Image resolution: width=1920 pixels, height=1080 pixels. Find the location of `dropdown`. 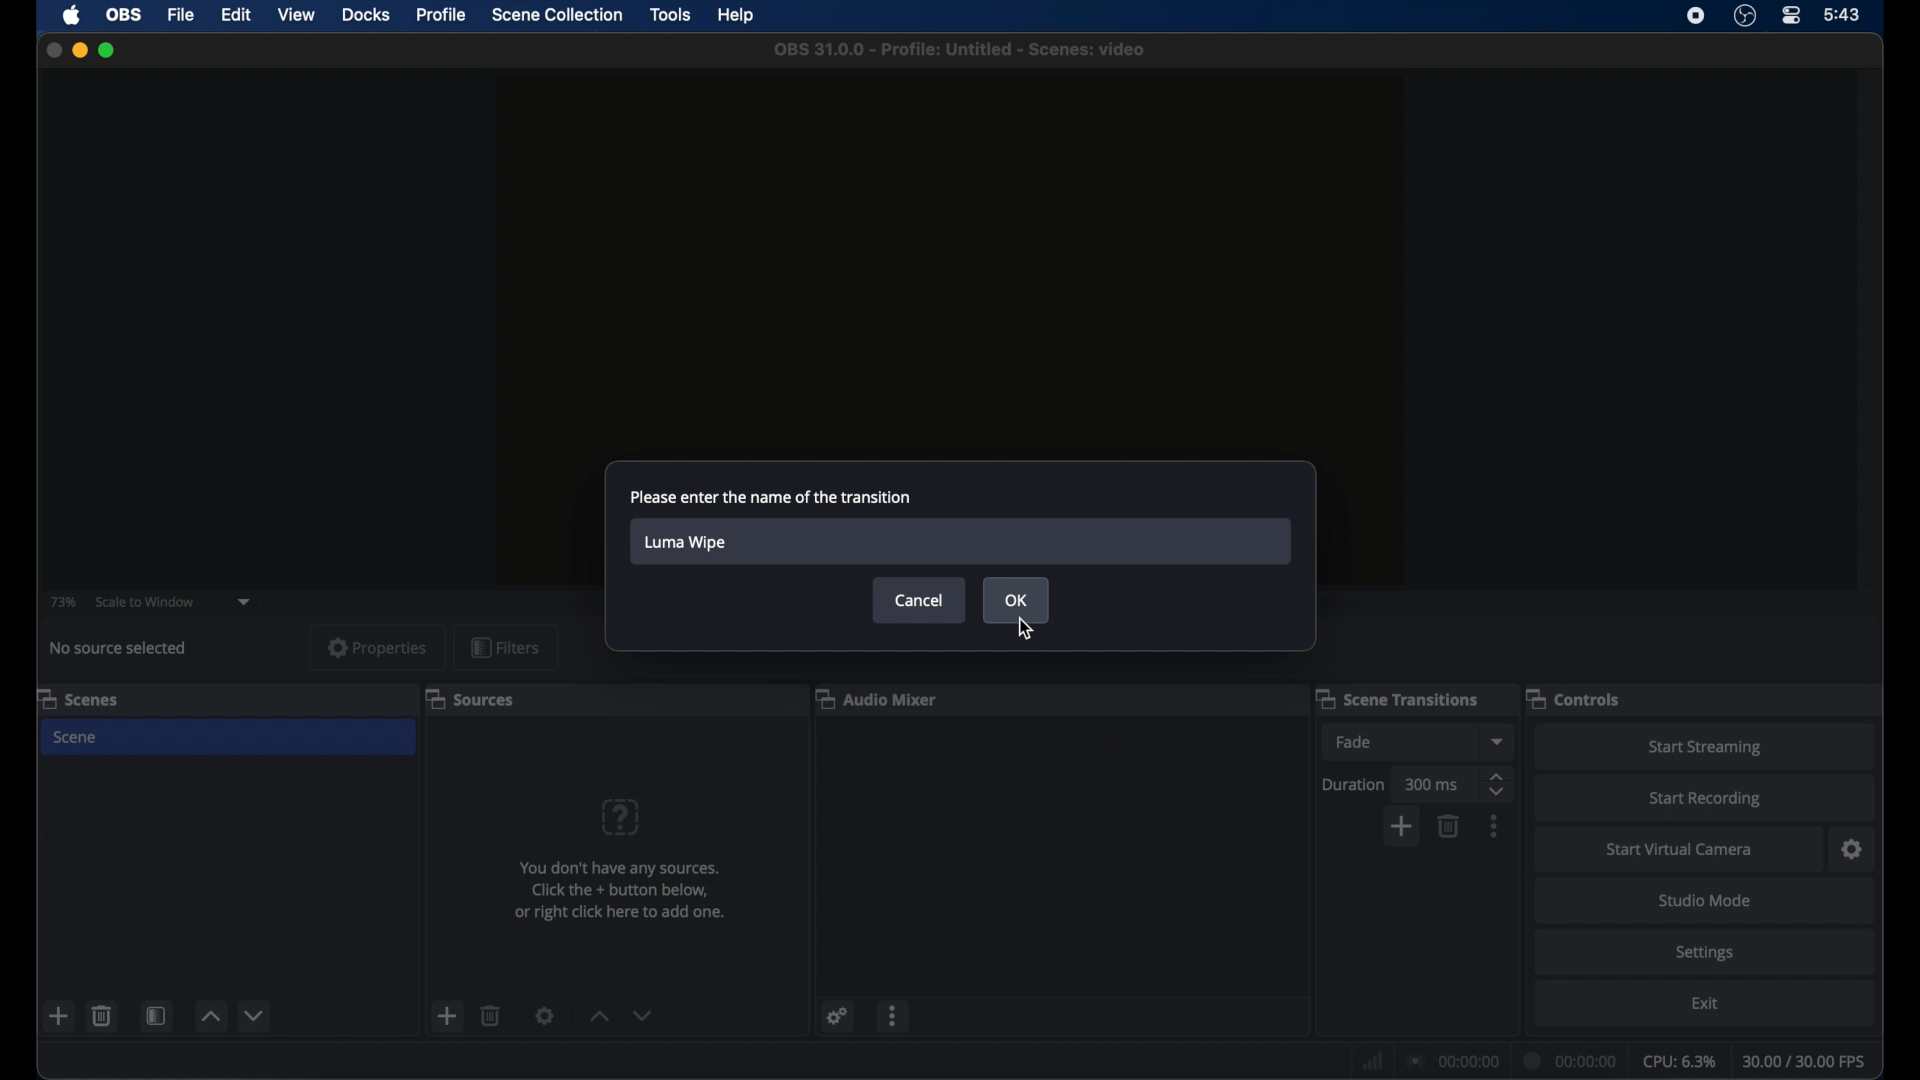

dropdown is located at coordinates (1496, 740).